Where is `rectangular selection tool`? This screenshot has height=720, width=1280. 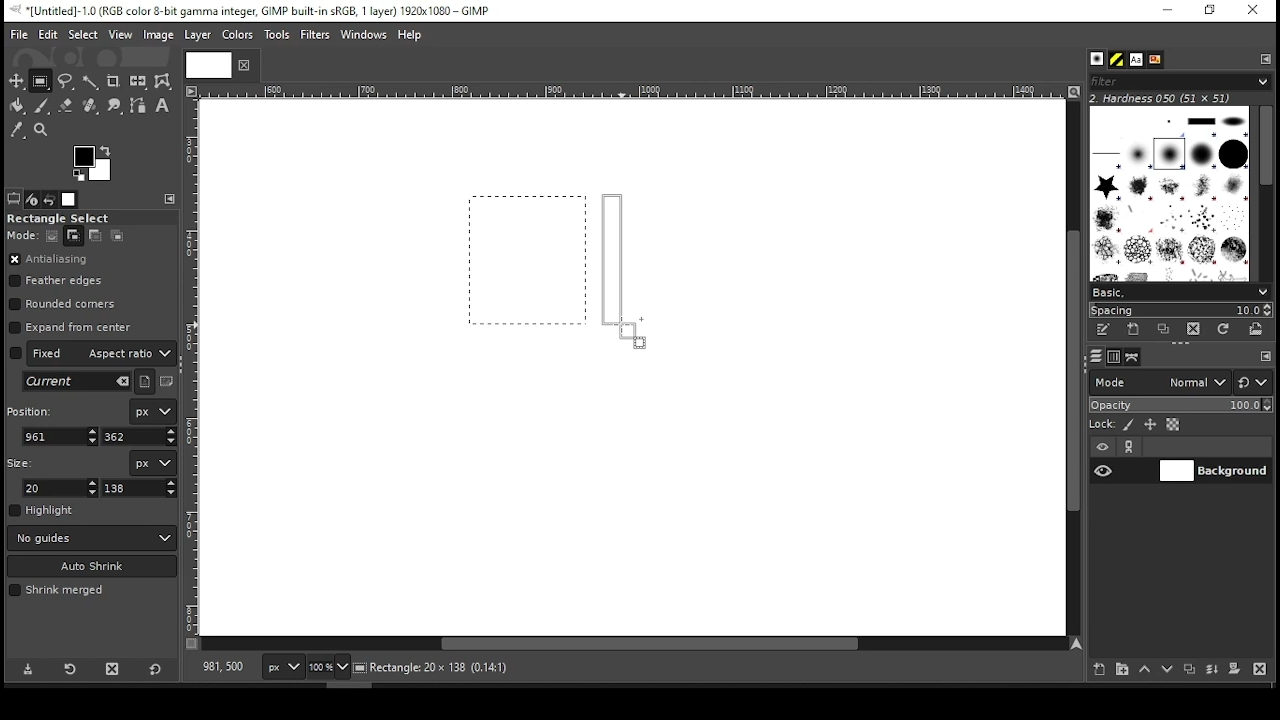
rectangular selection tool is located at coordinates (43, 81).